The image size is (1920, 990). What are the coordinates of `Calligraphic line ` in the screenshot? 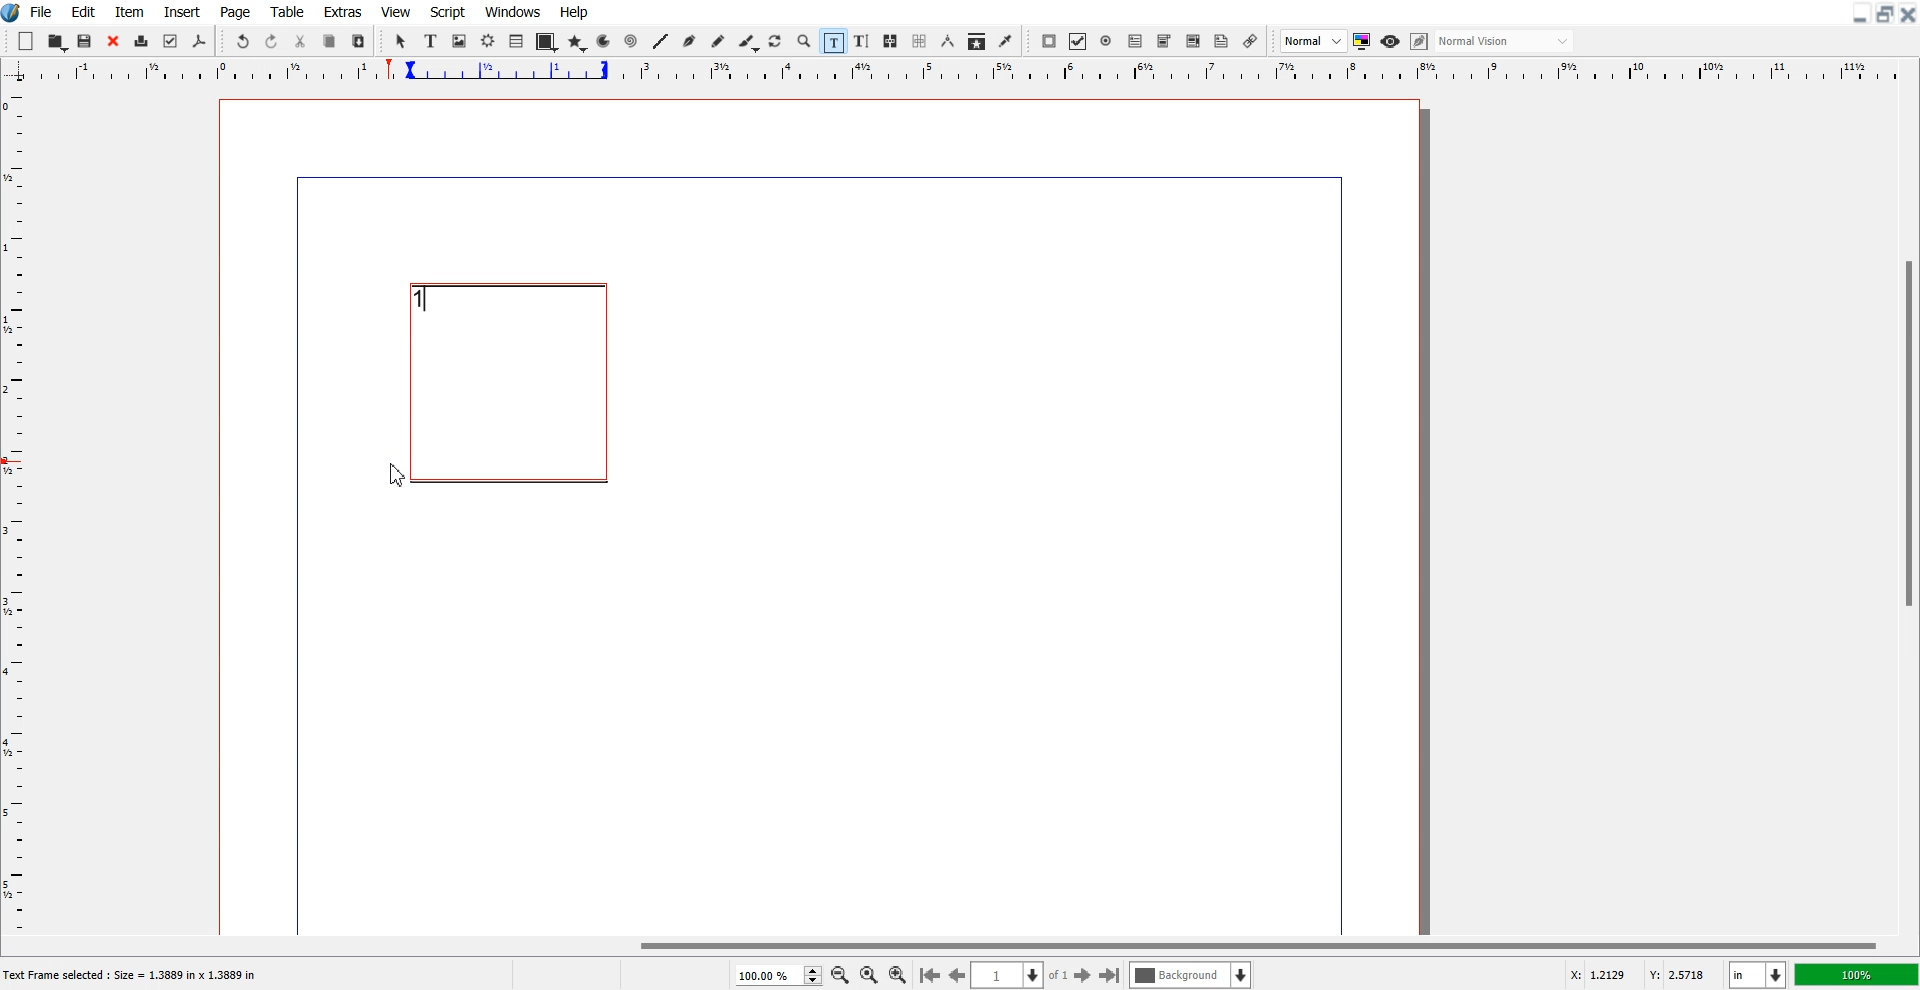 It's located at (749, 43).